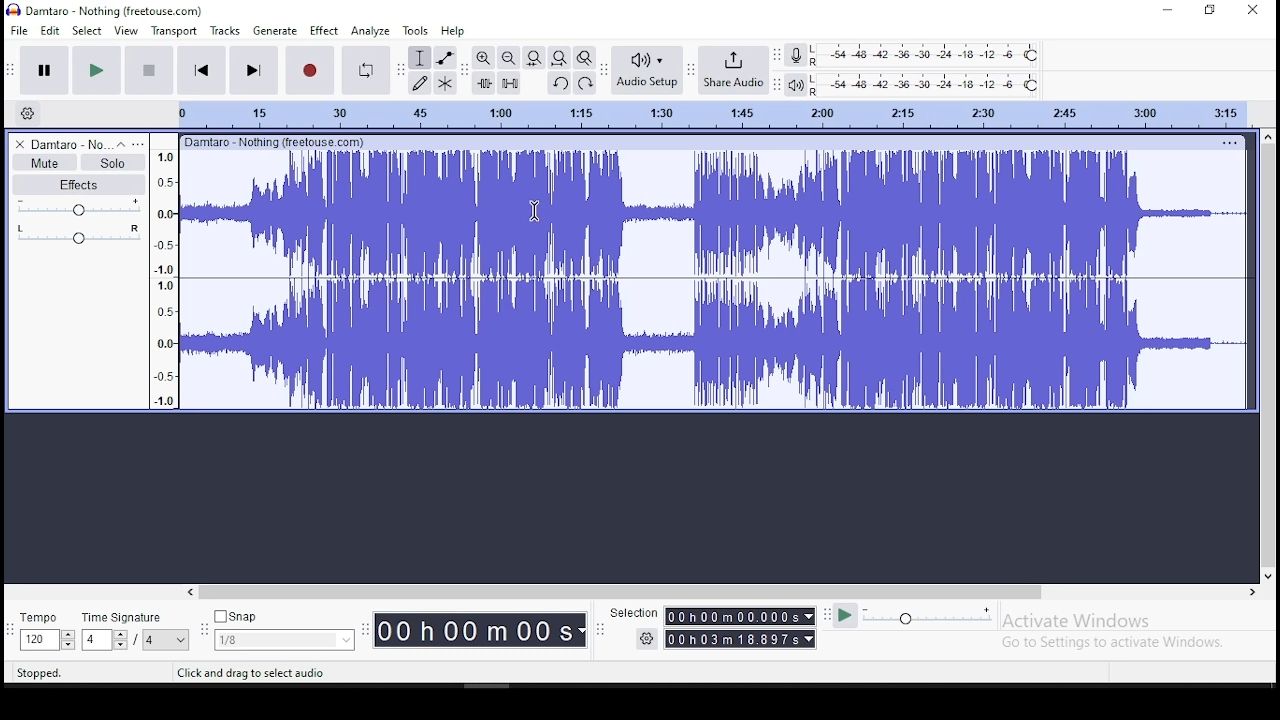 The height and width of the screenshot is (720, 1280). Describe the element at coordinates (483, 82) in the screenshot. I see `trim audio outside selection` at that location.